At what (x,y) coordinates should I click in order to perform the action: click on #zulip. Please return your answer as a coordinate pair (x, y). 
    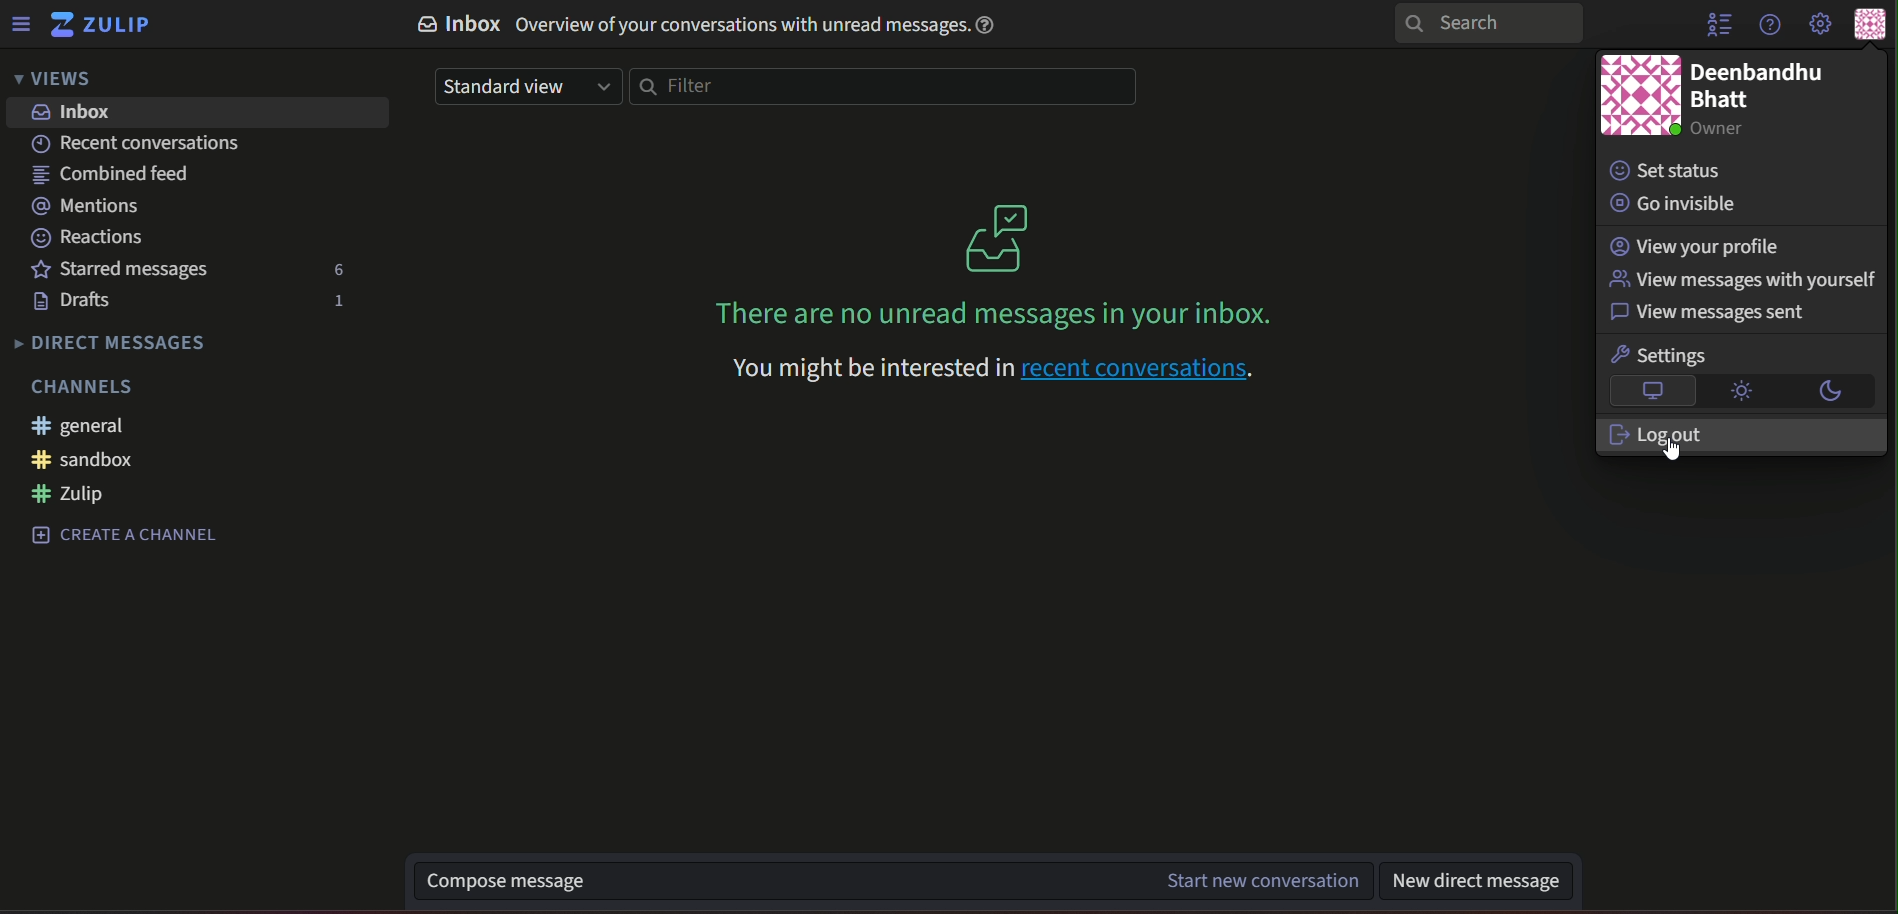
    Looking at the image, I should click on (78, 494).